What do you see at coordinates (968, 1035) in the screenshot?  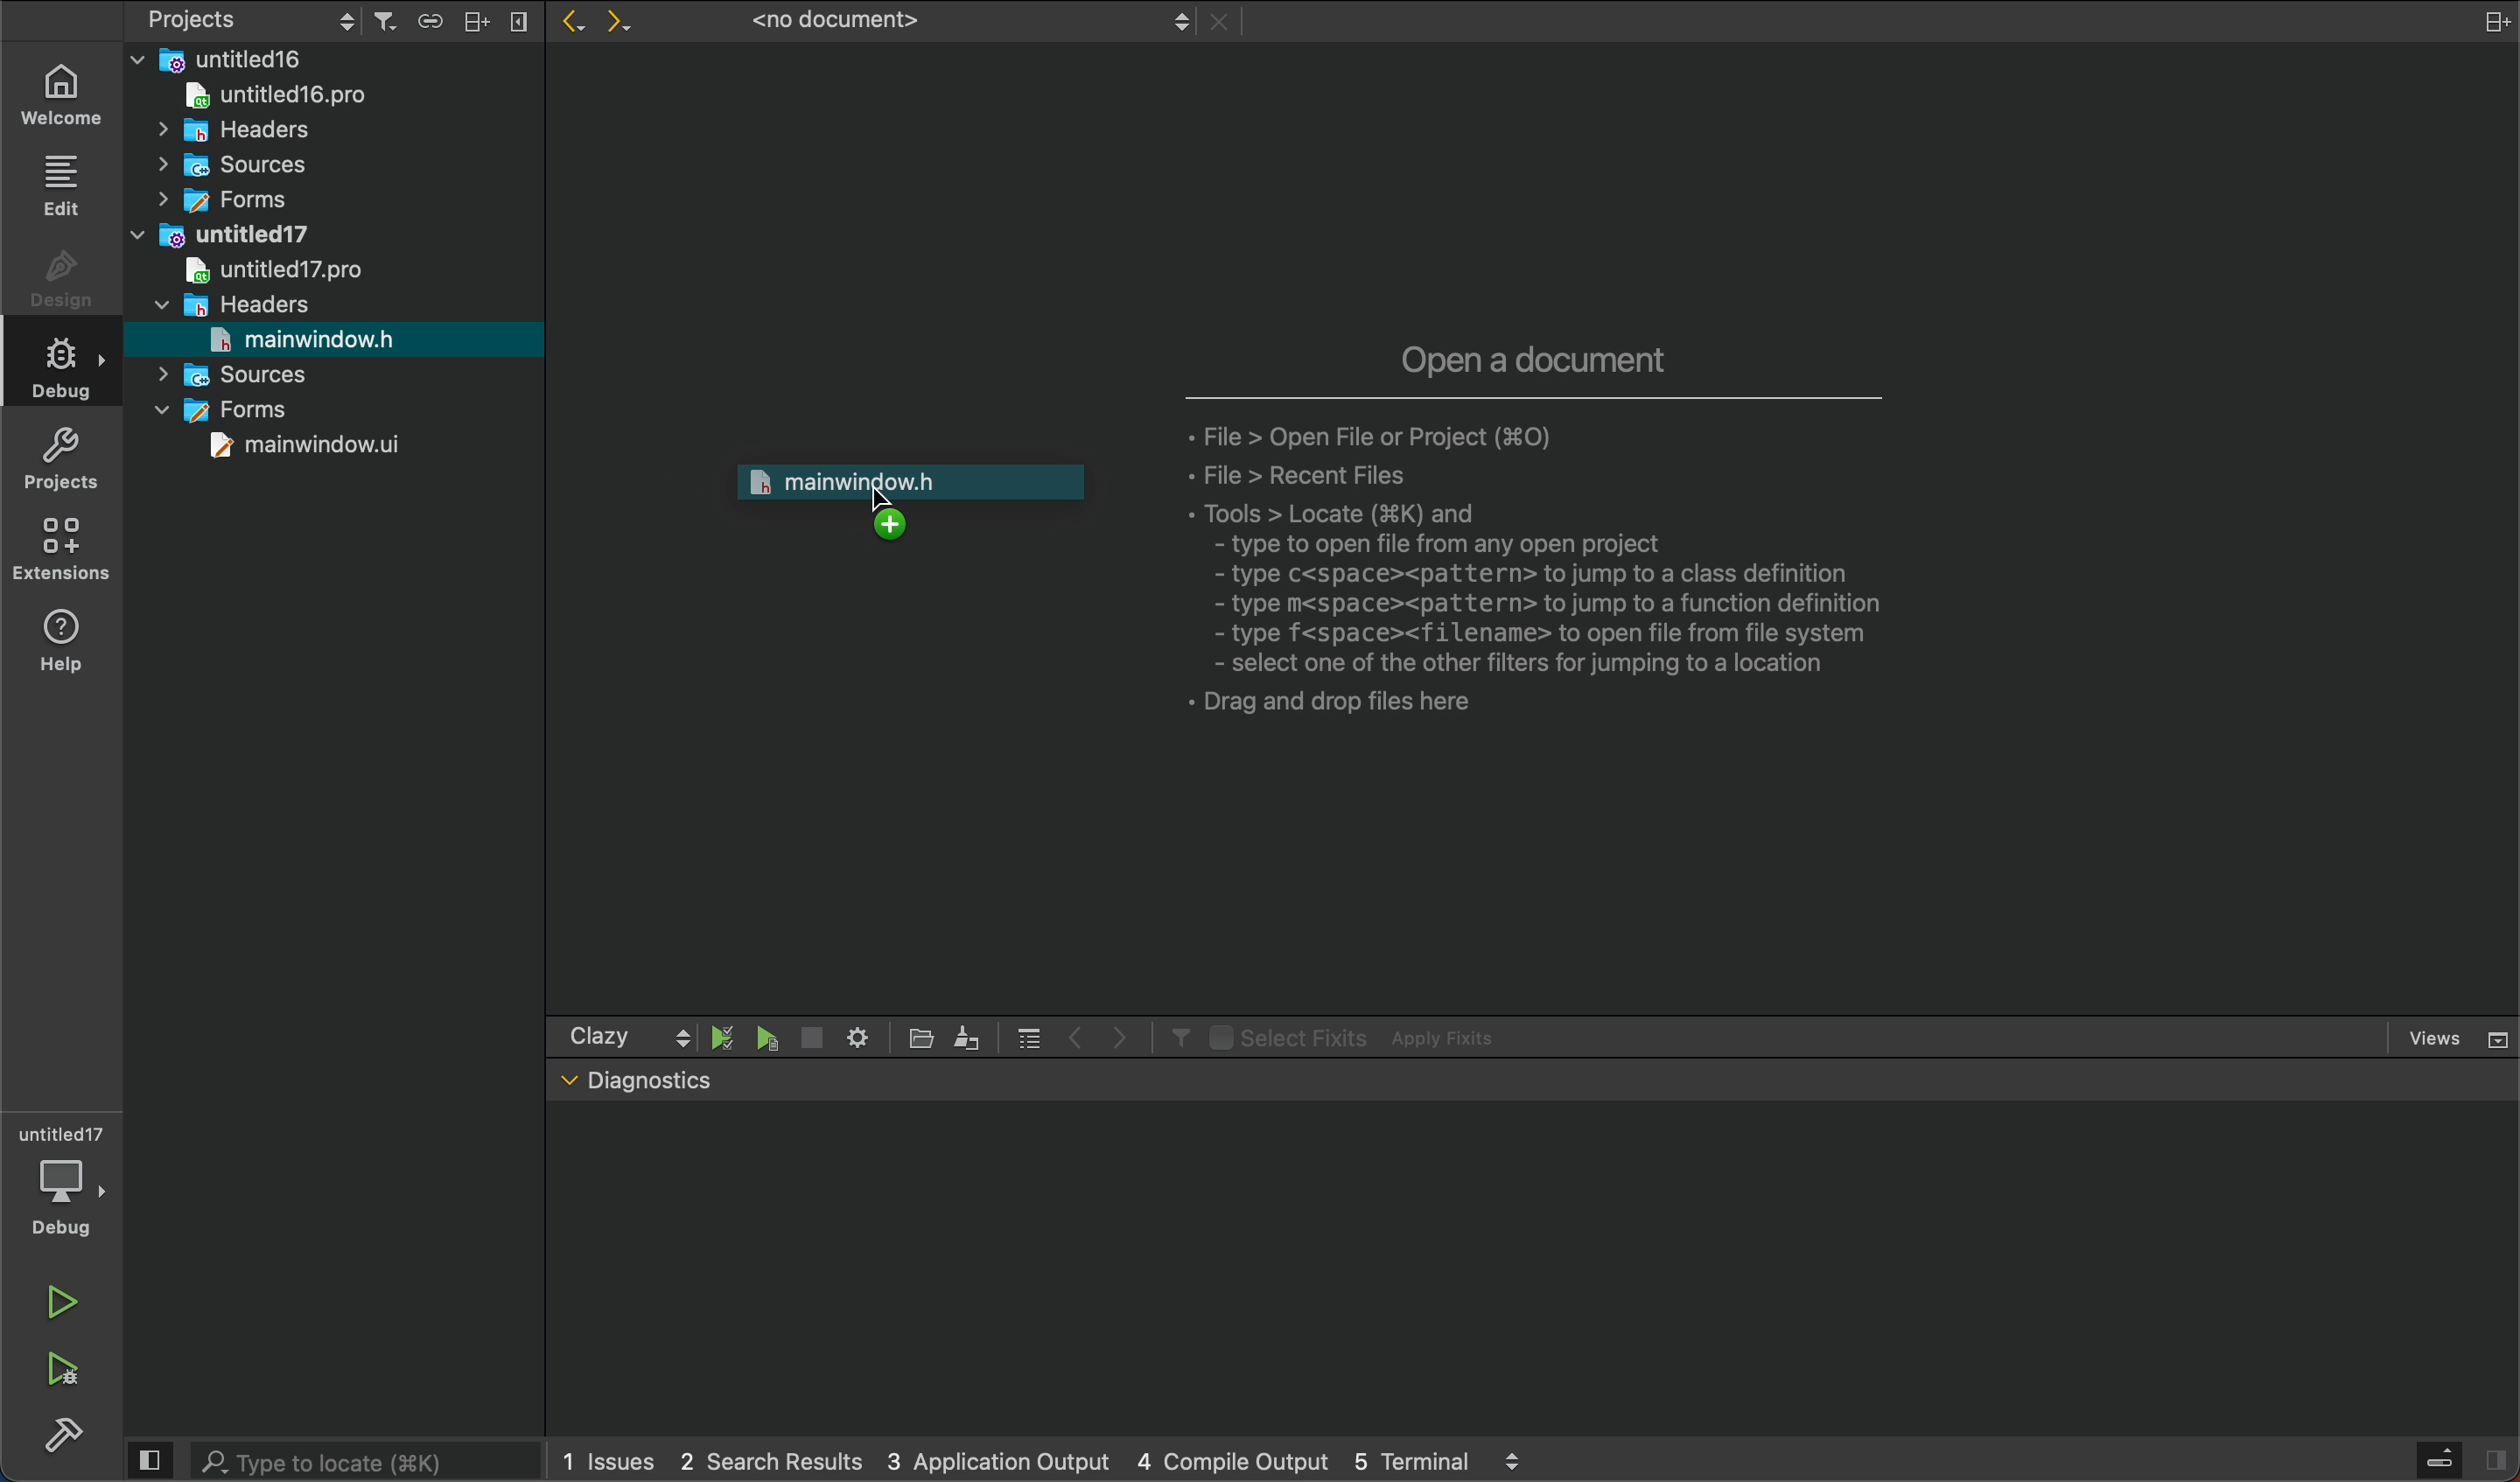 I see `edit` at bounding box center [968, 1035].